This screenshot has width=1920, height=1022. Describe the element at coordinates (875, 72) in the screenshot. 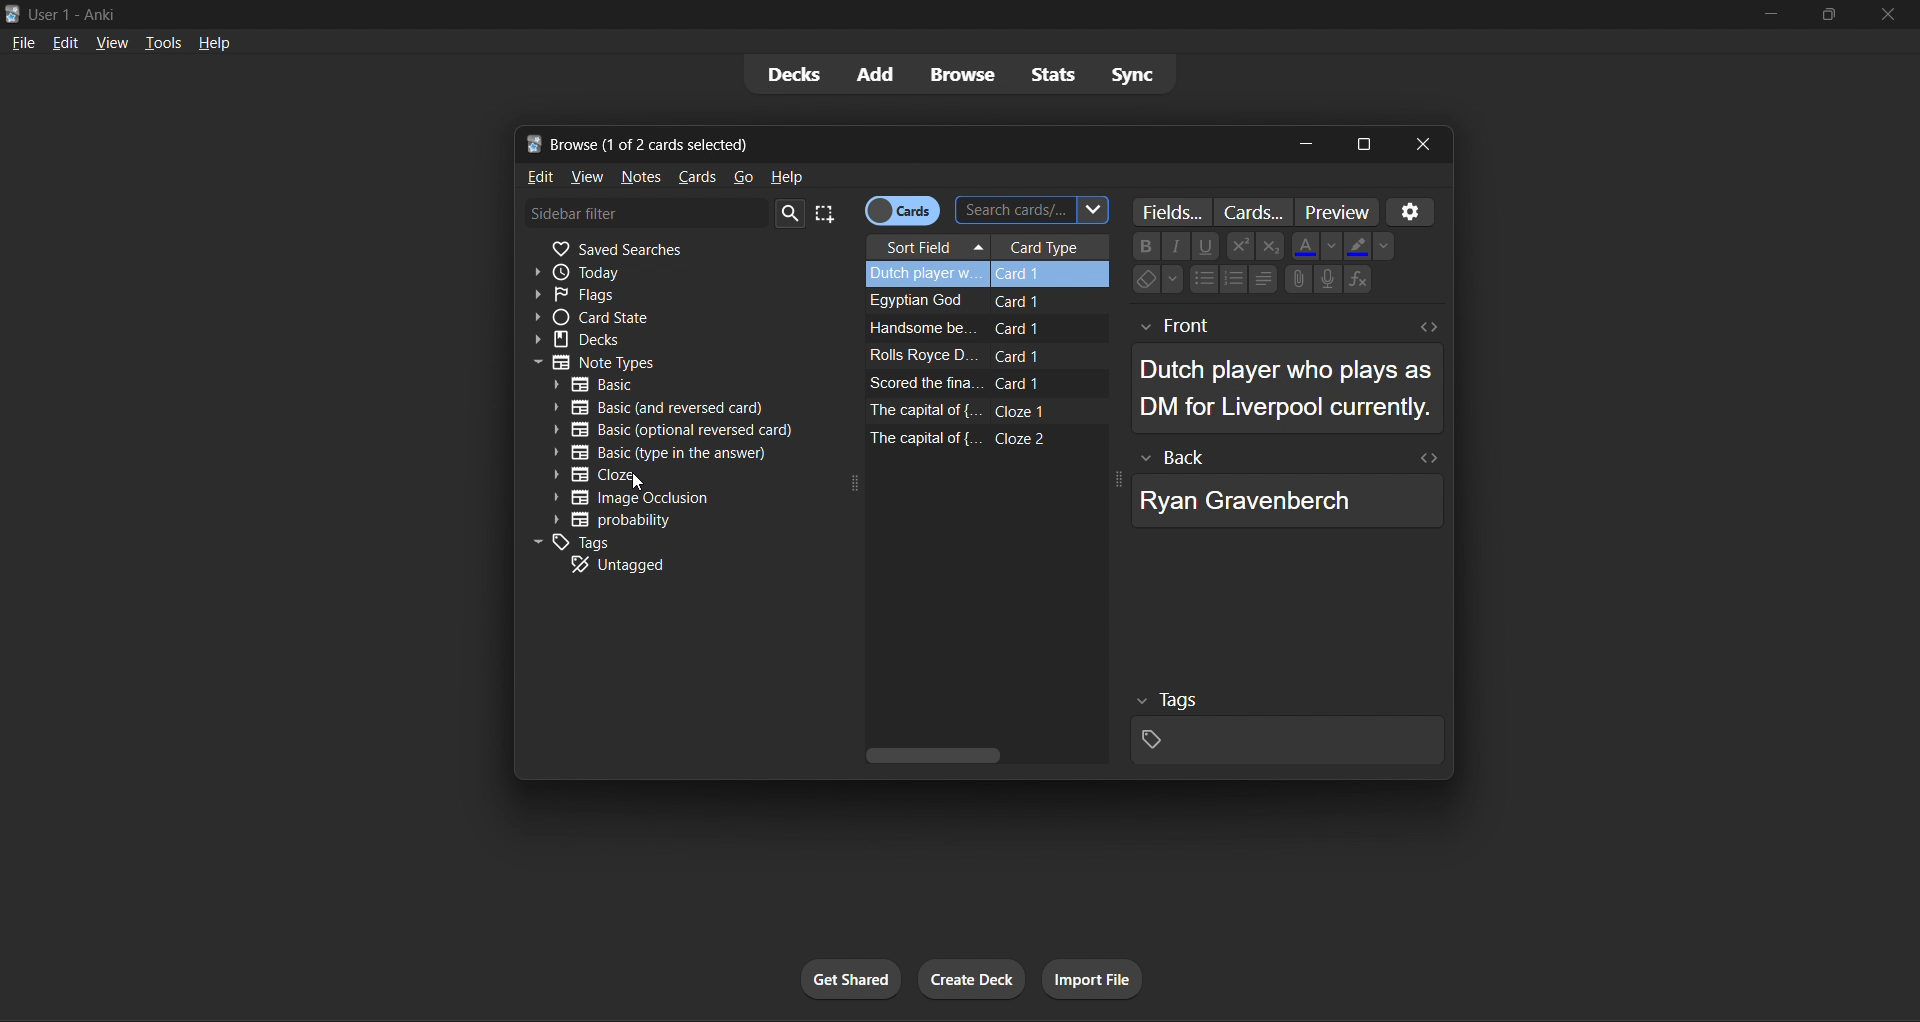

I see `add` at that location.